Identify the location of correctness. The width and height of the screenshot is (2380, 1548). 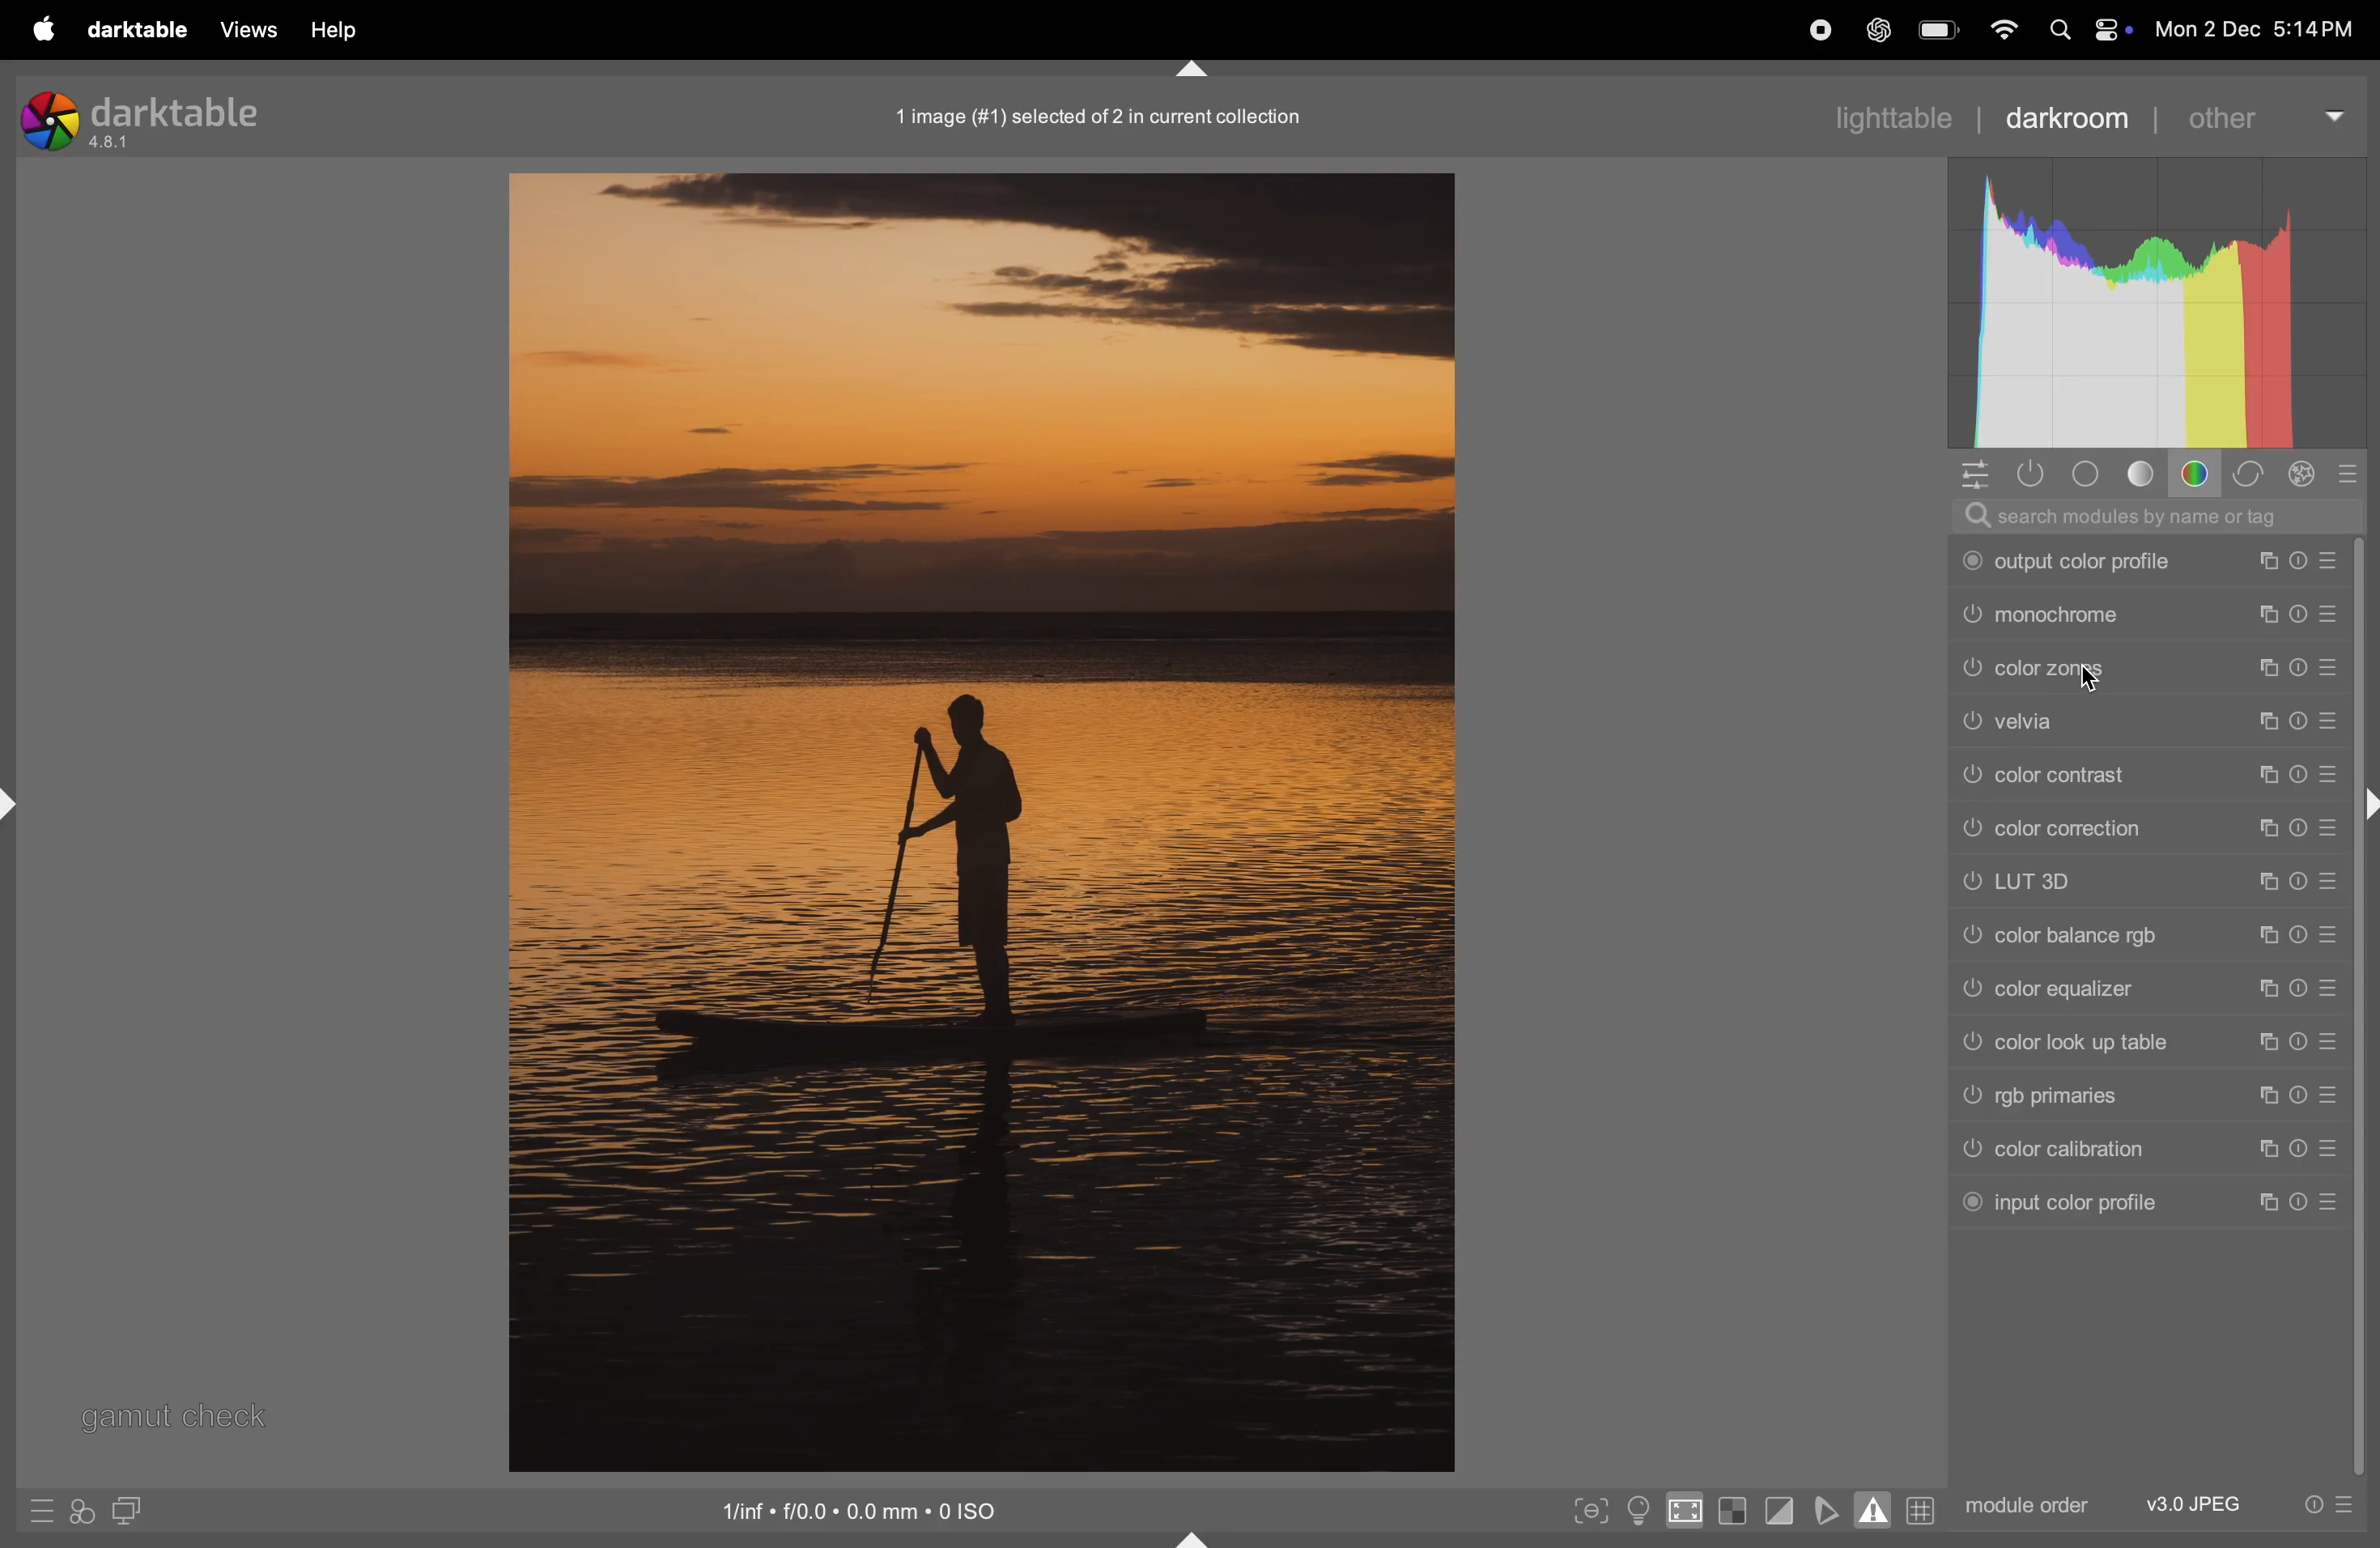
(2256, 474).